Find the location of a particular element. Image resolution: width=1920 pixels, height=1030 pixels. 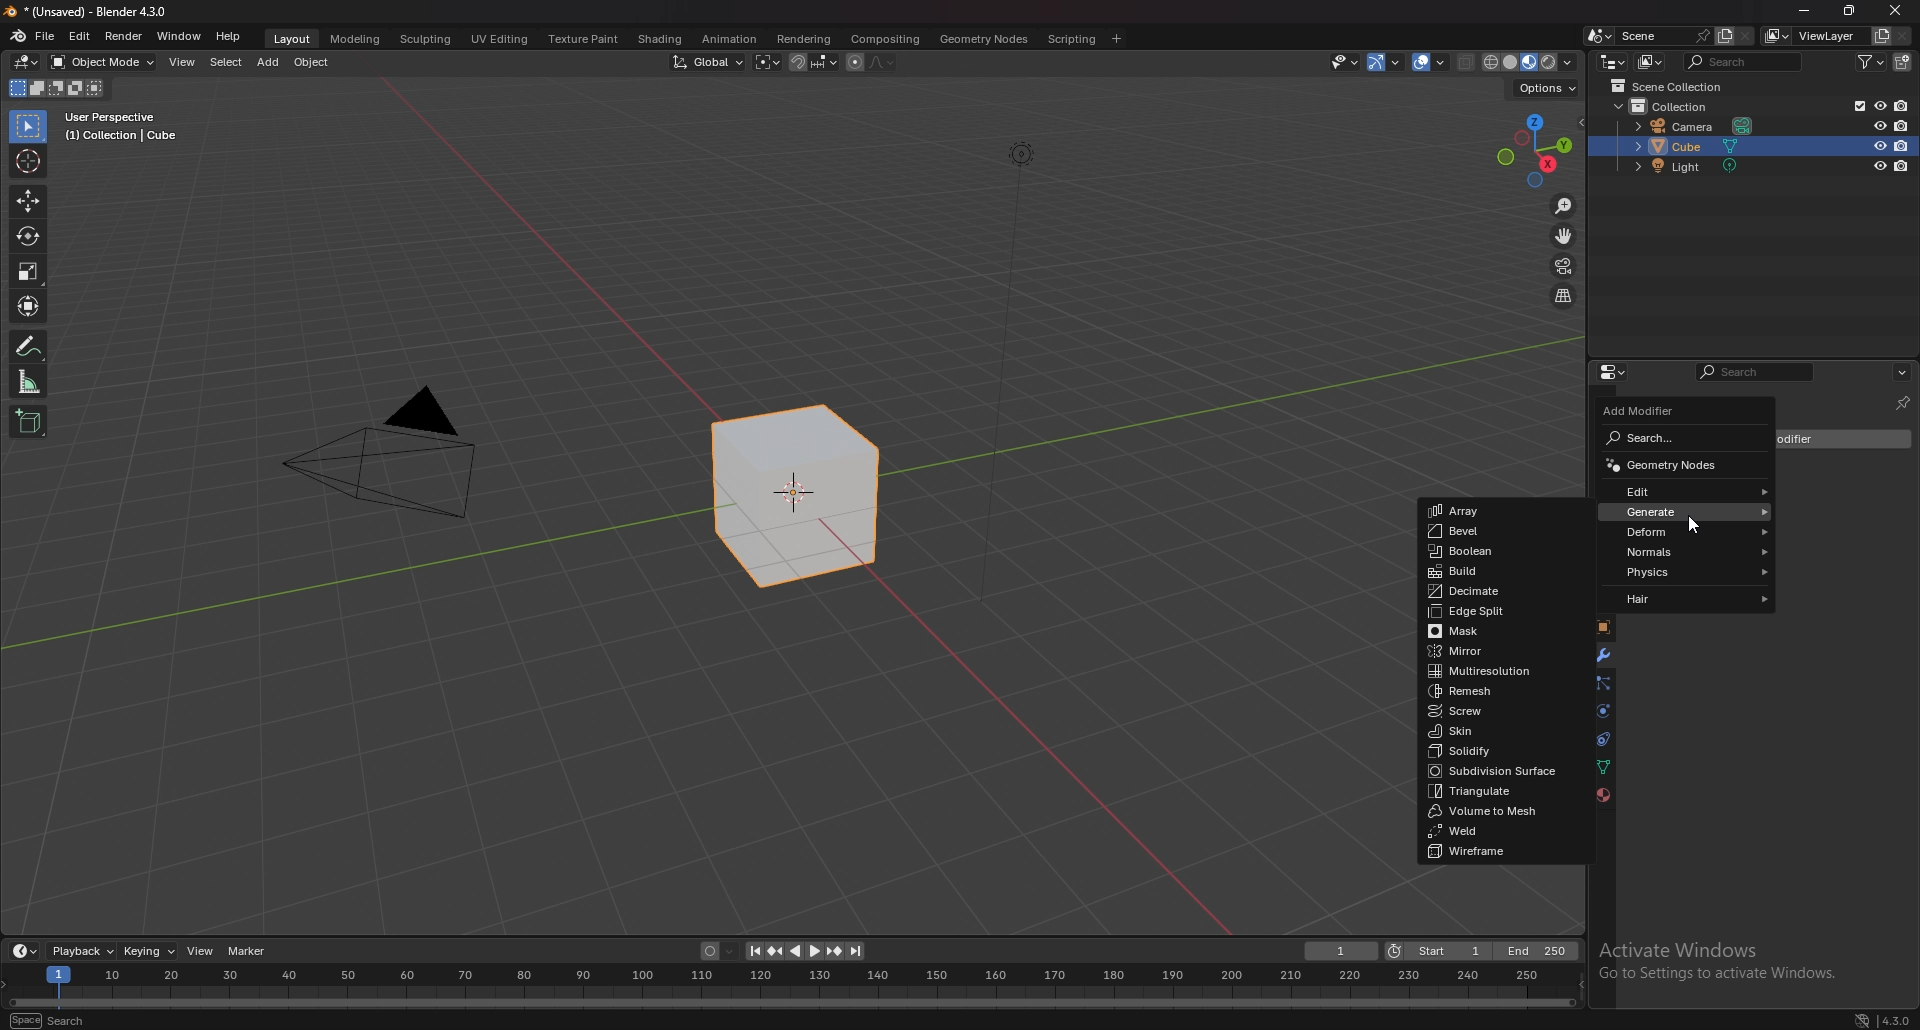

add scene is located at coordinates (1723, 35).